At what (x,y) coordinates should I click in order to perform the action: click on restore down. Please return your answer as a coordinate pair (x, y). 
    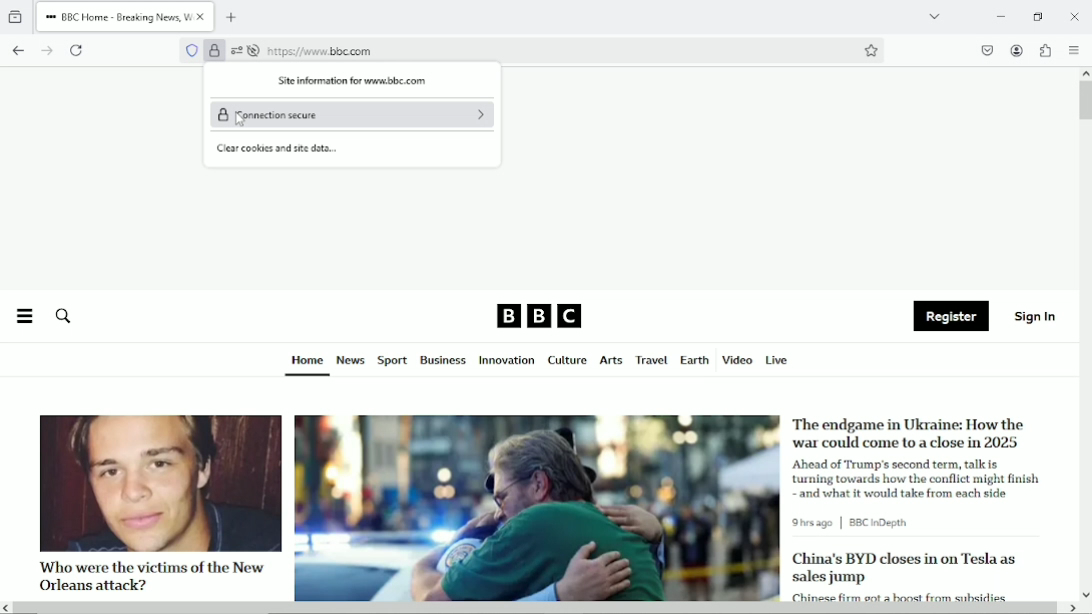
    Looking at the image, I should click on (1039, 16).